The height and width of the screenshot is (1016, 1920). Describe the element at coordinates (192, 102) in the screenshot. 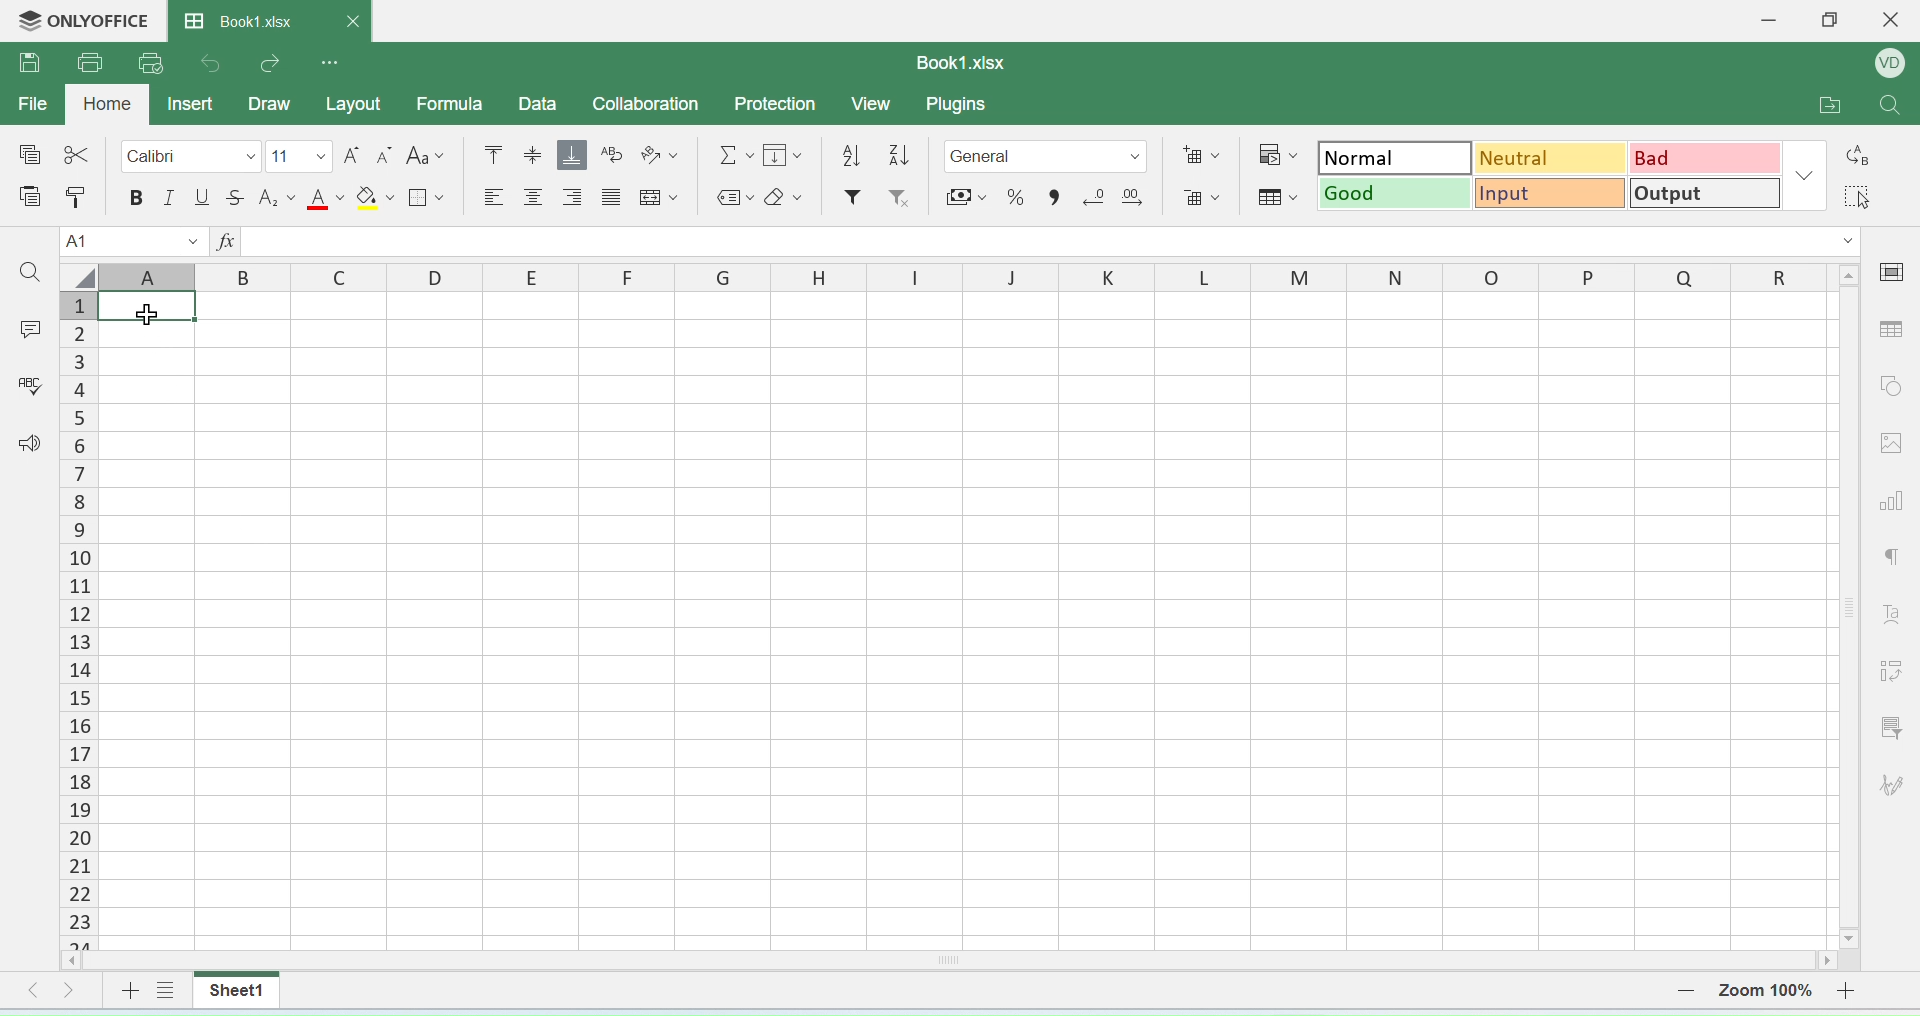

I see `inser` at that location.